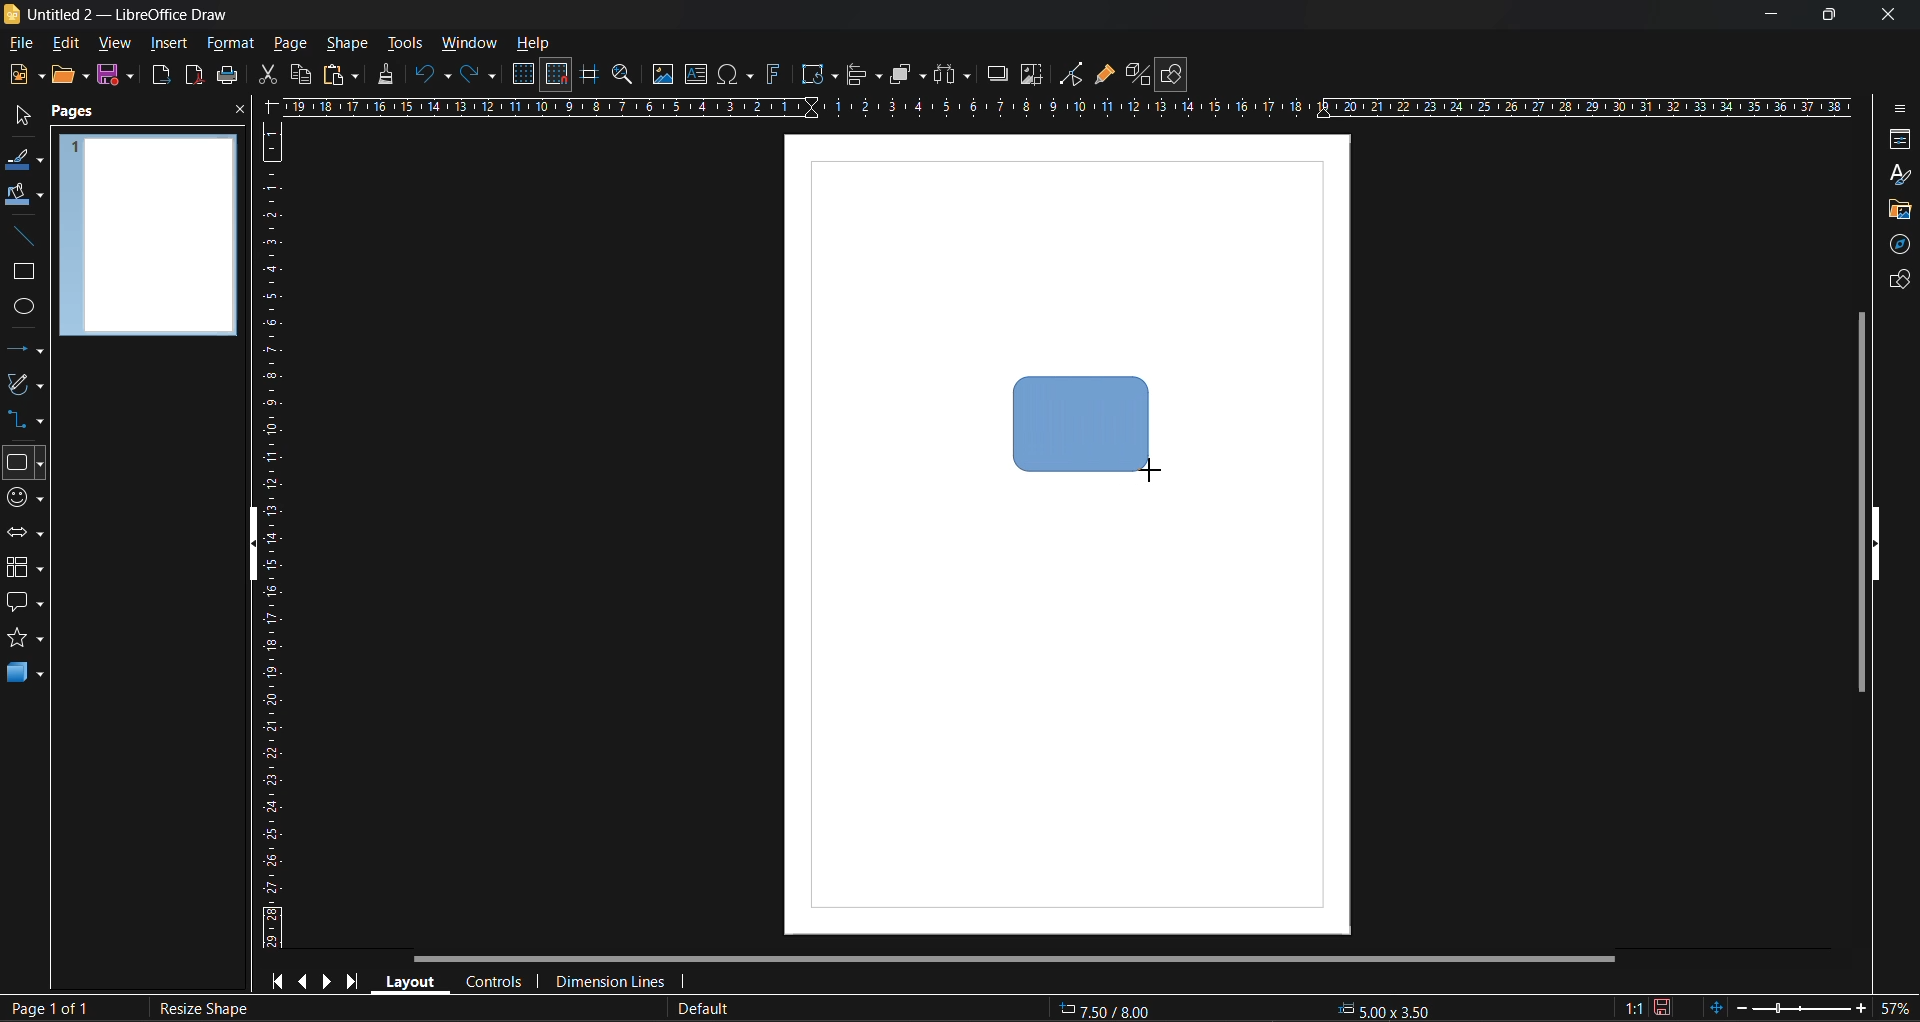  I want to click on export as pdf, so click(193, 74).